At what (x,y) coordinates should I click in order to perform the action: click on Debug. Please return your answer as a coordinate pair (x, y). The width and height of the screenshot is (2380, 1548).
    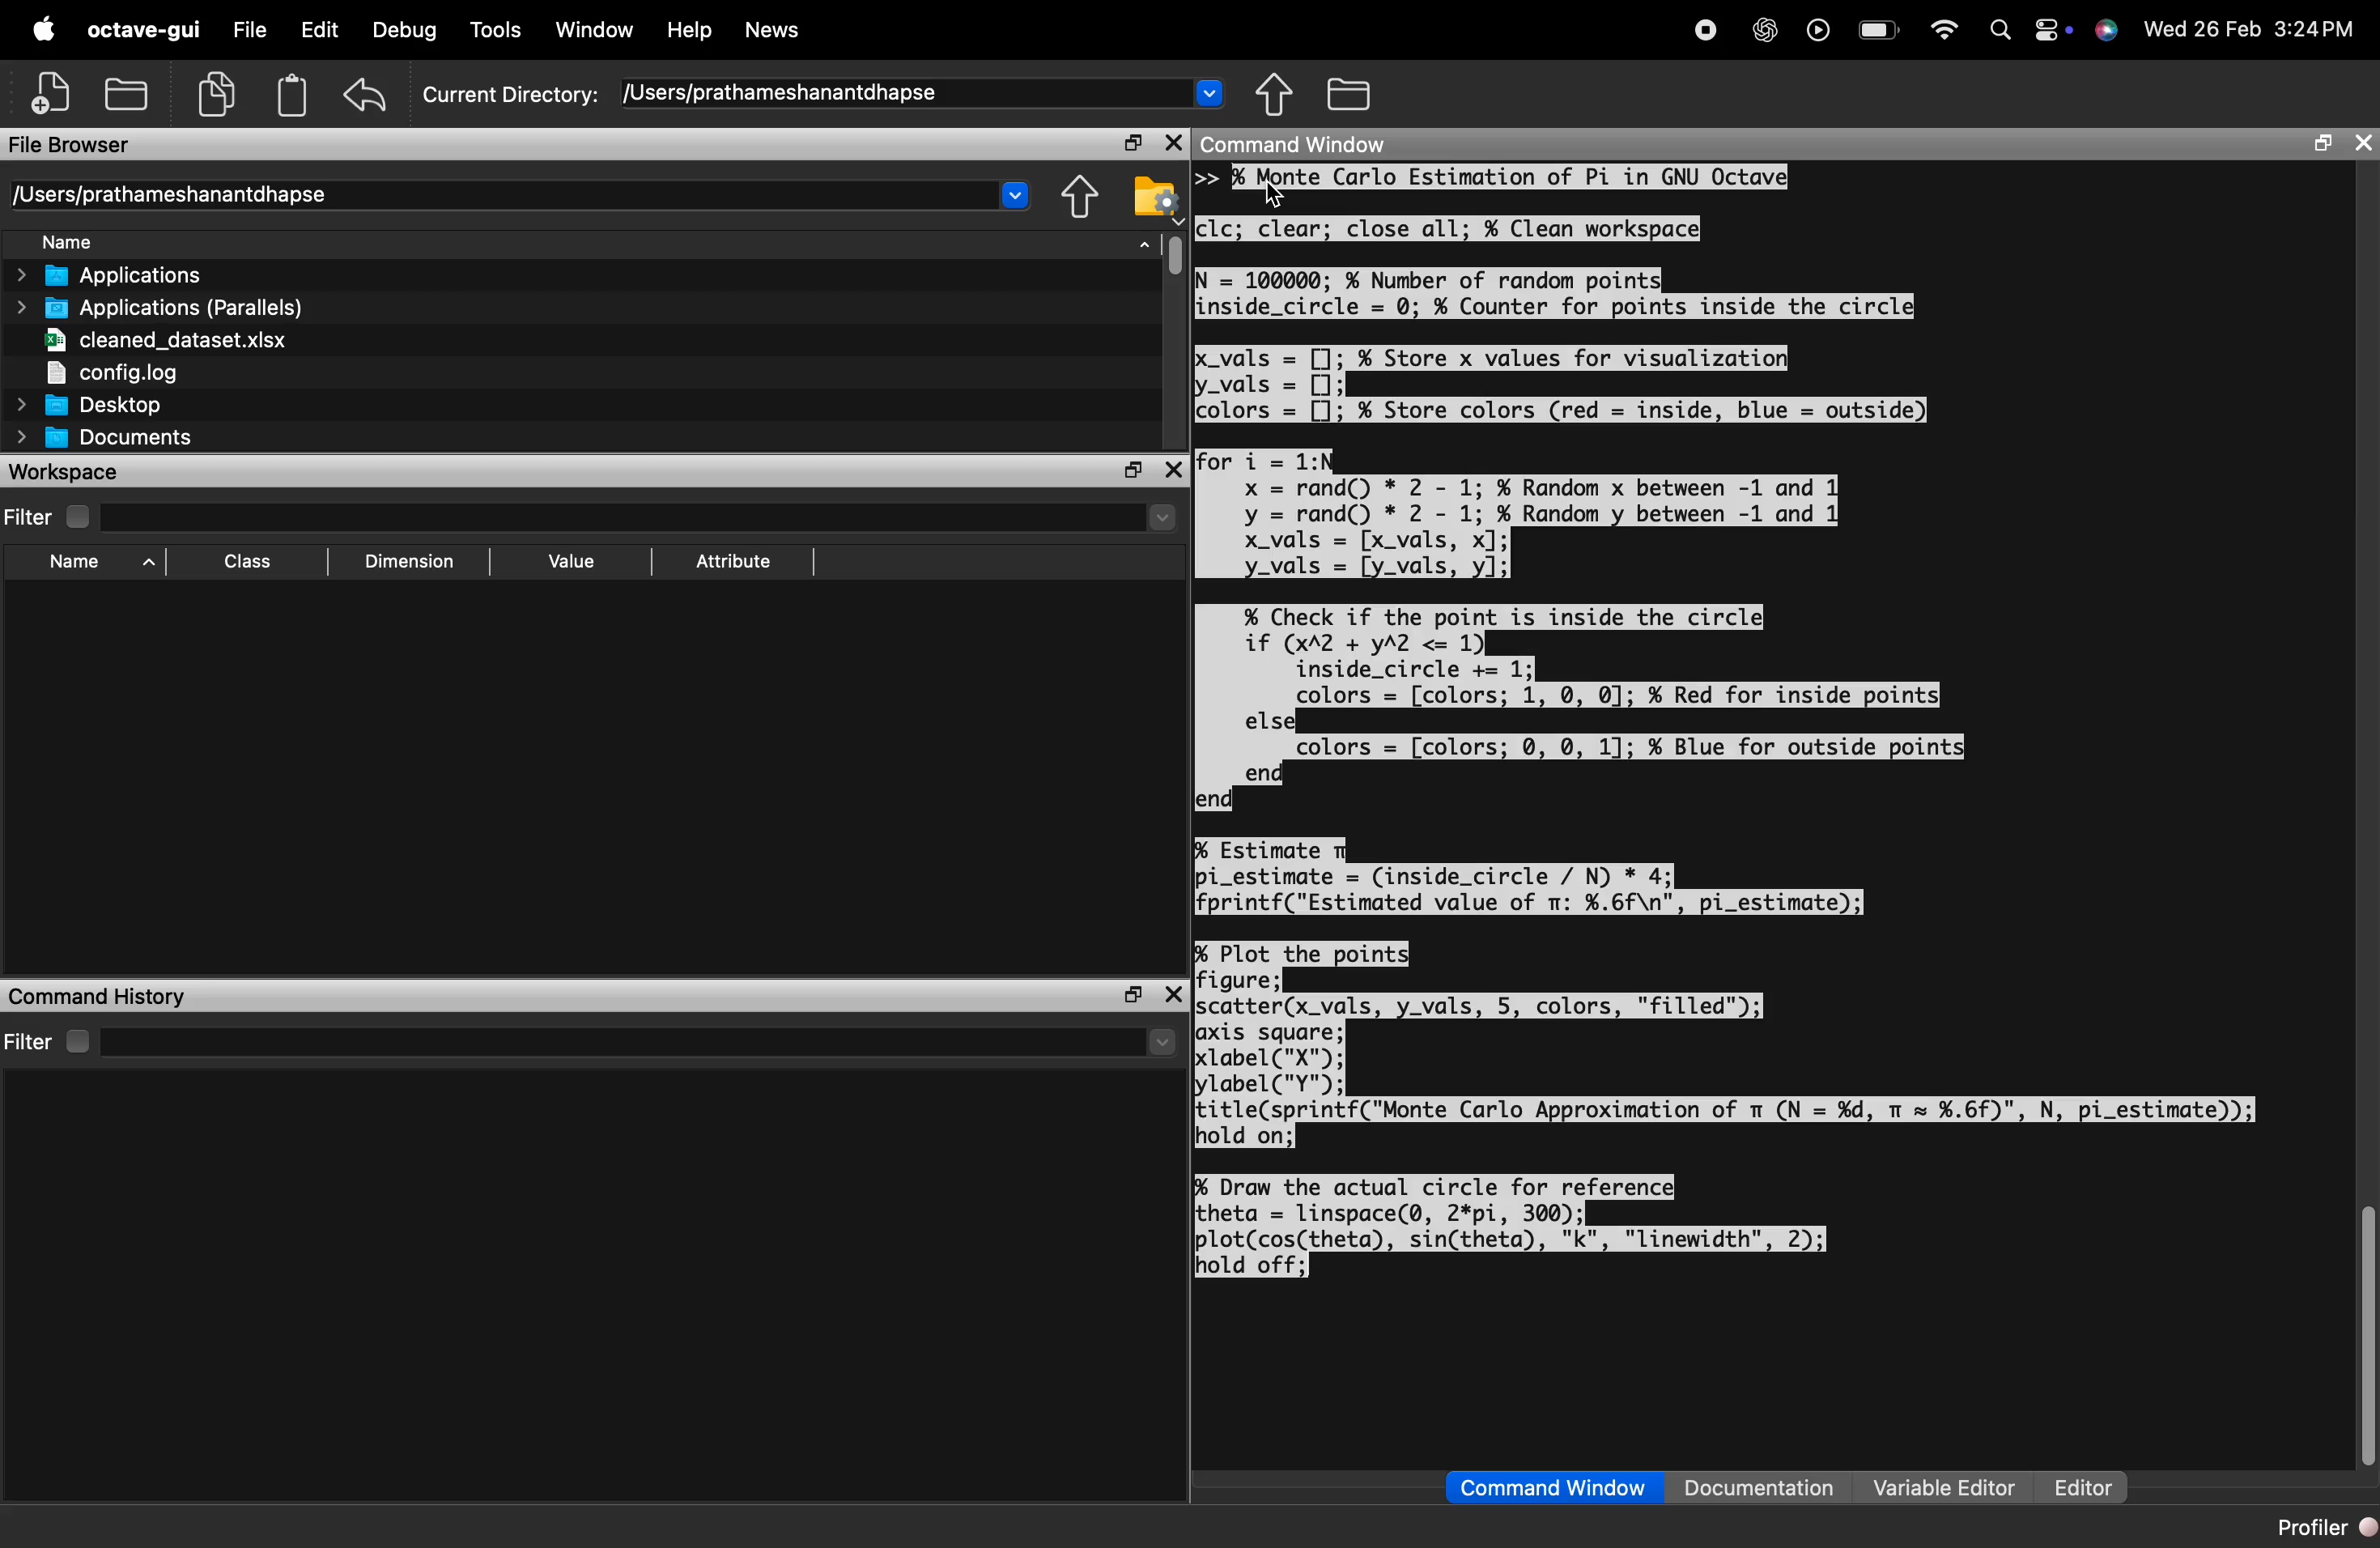
    Looking at the image, I should click on (399, 32).